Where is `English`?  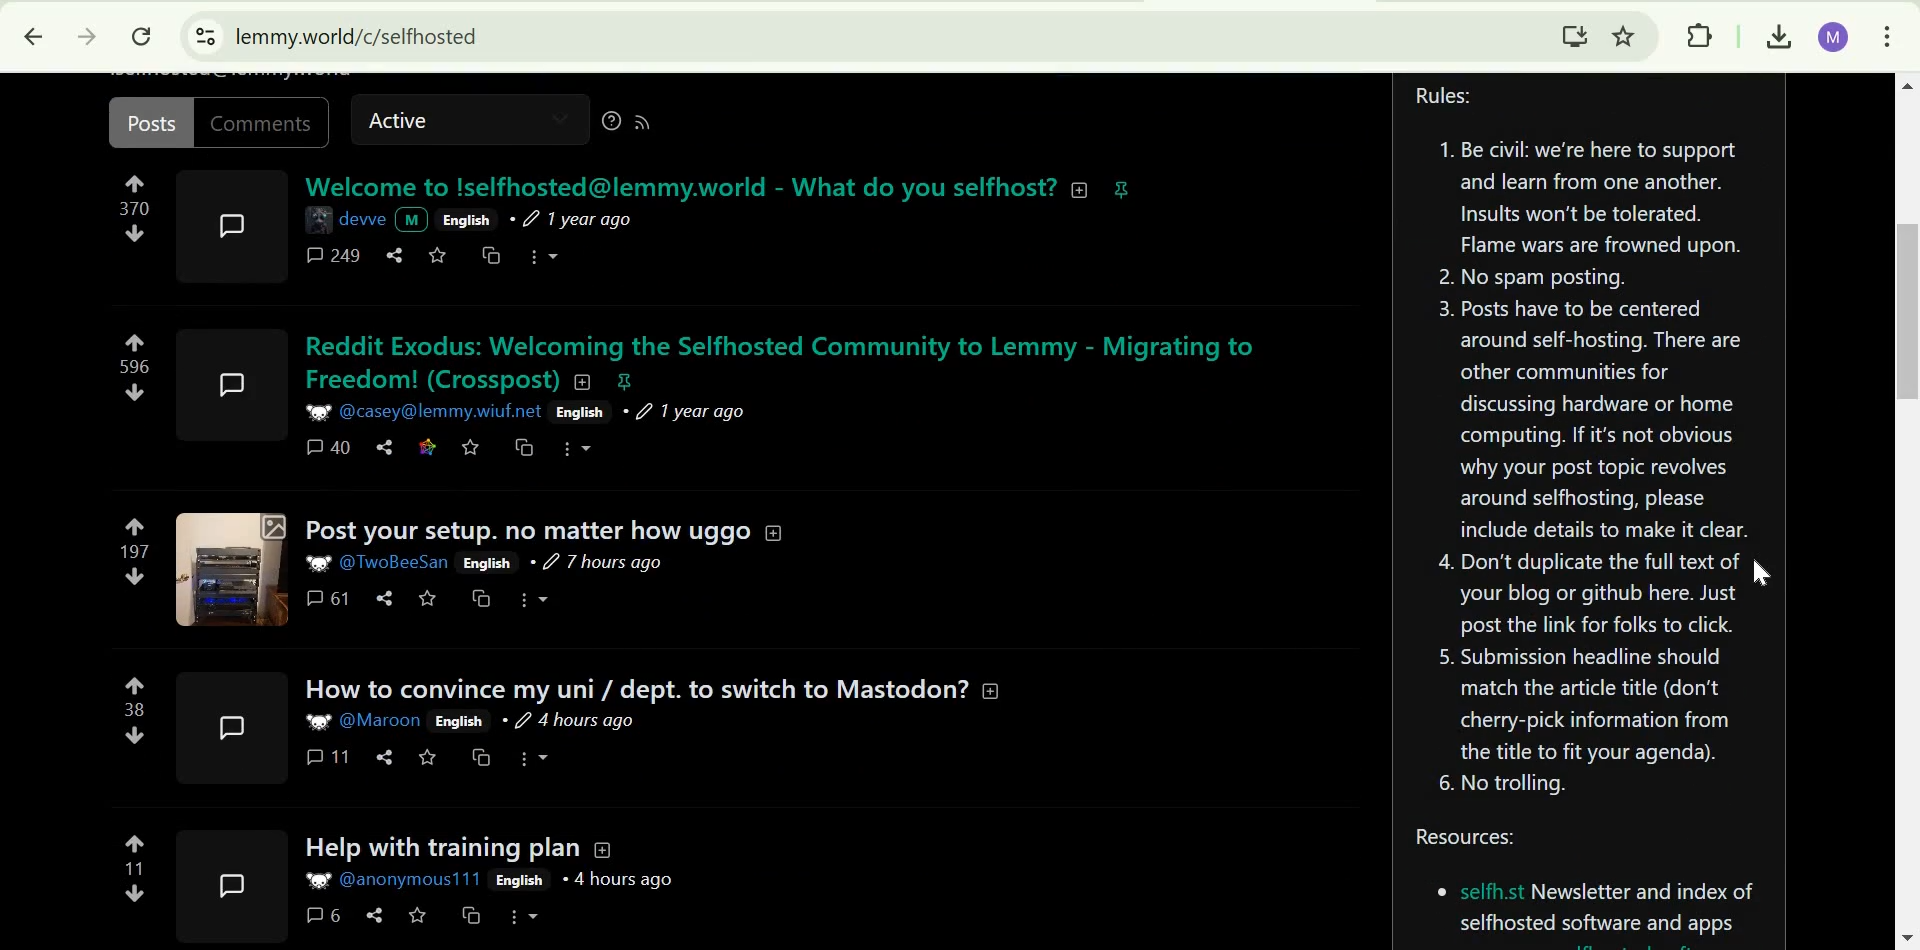 English is located at coordinates (577, 413).